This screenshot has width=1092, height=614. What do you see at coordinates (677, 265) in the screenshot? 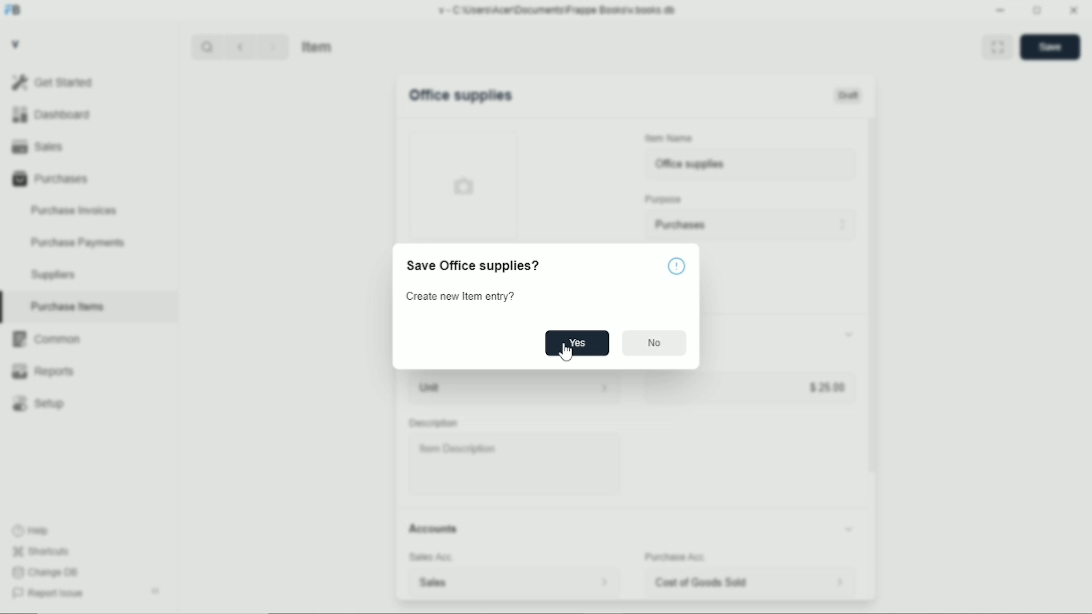
I see `info logo` at bounding box center [677, 265].